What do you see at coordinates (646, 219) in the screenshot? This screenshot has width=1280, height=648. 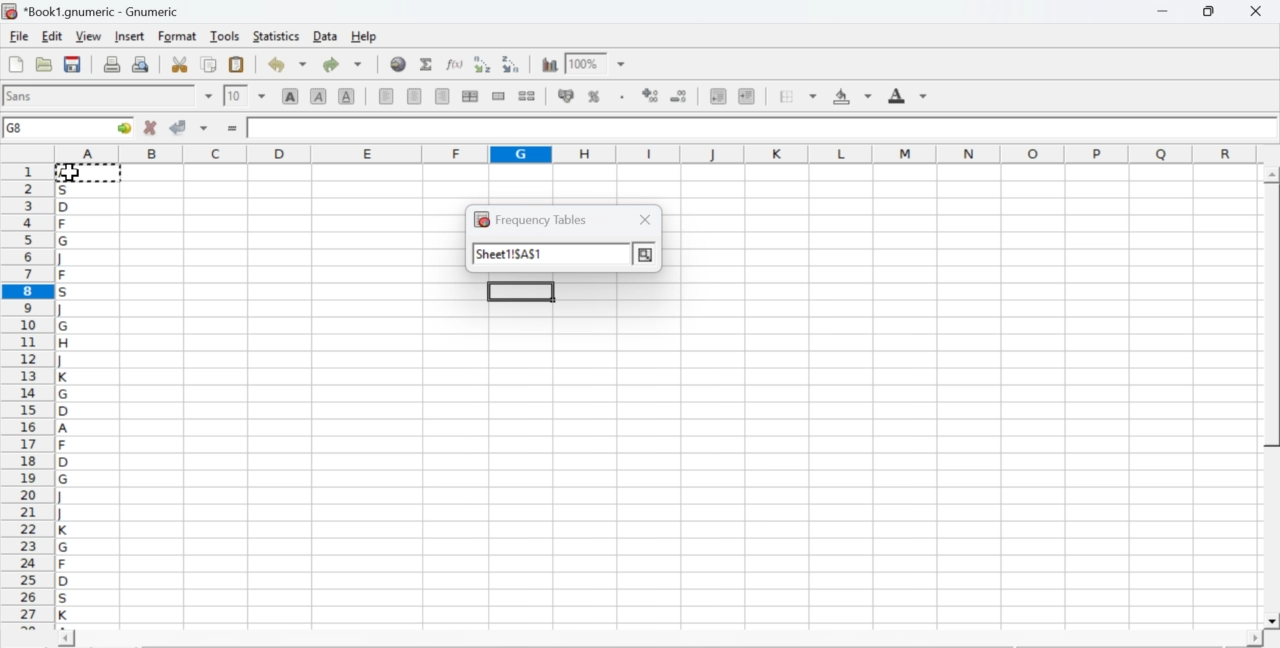 I see `close` at bounding box center [646, 219].